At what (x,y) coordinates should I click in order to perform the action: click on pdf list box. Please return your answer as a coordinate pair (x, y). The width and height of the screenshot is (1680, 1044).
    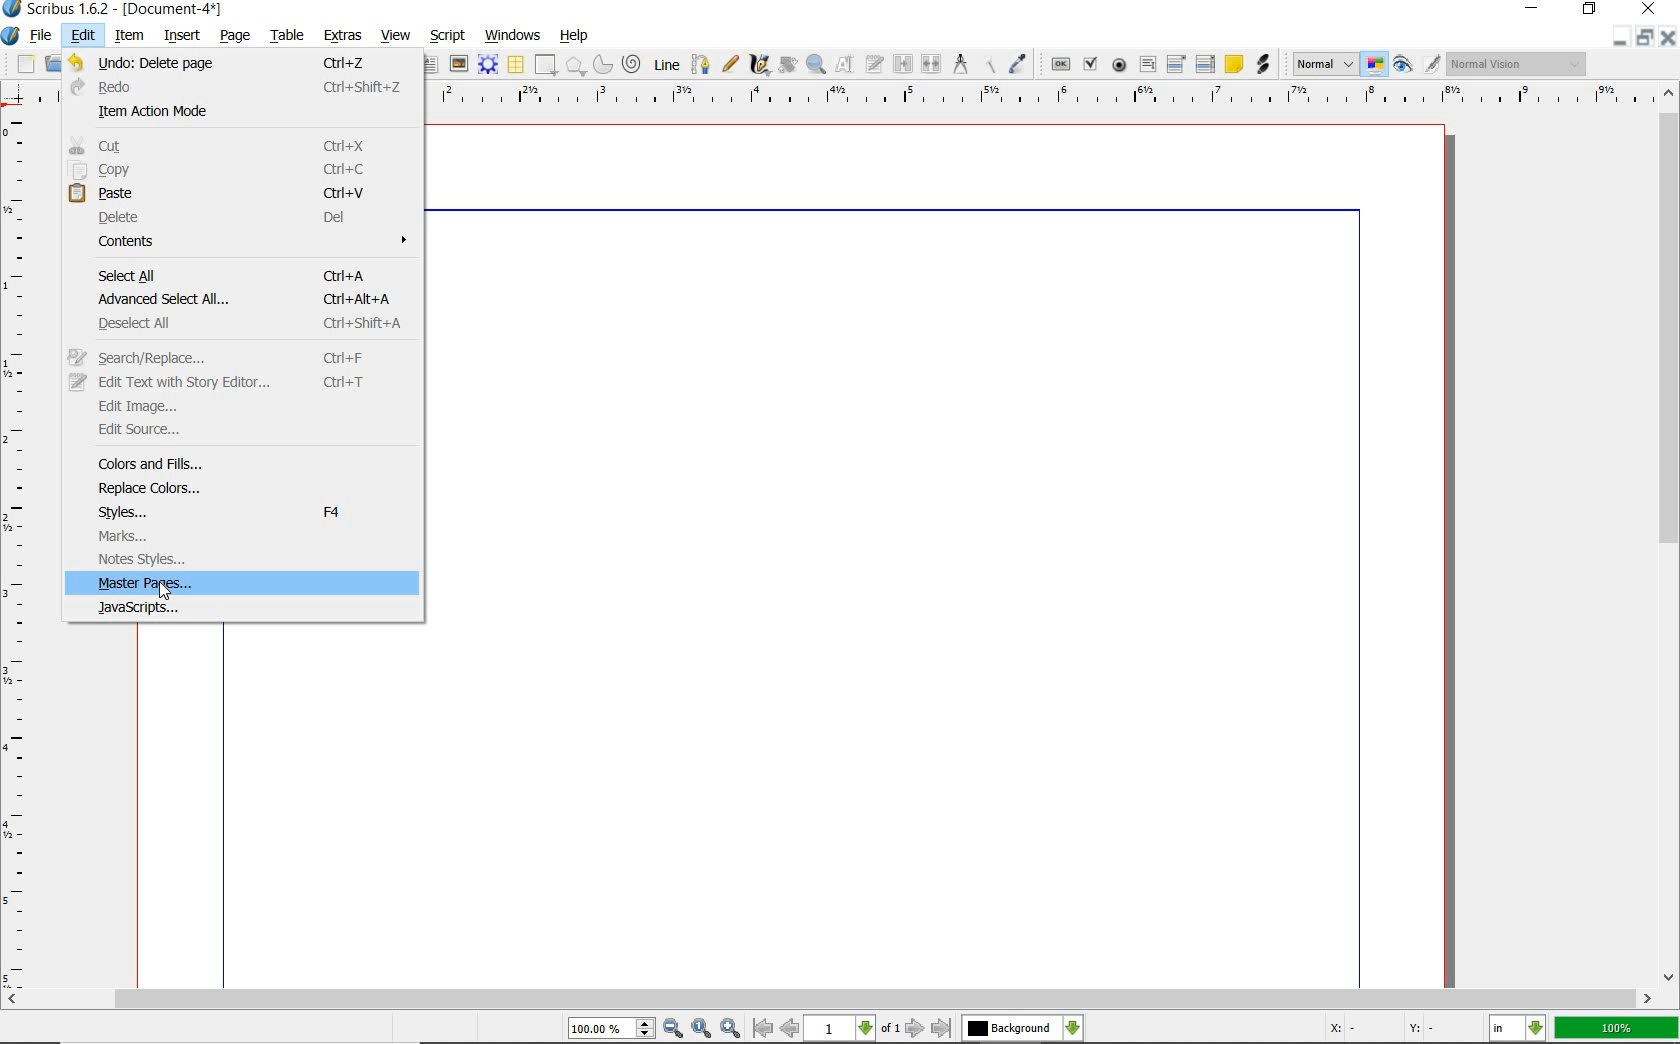
    Looking at the image, I should click on (1204, 66).